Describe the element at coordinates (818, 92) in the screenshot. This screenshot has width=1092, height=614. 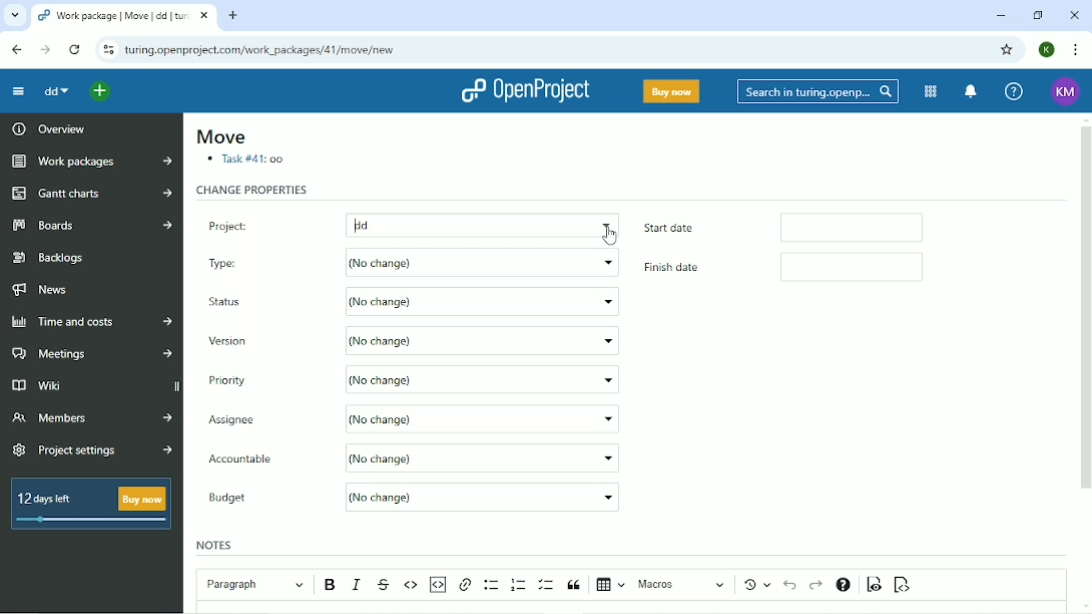
I see `Search` at that location.